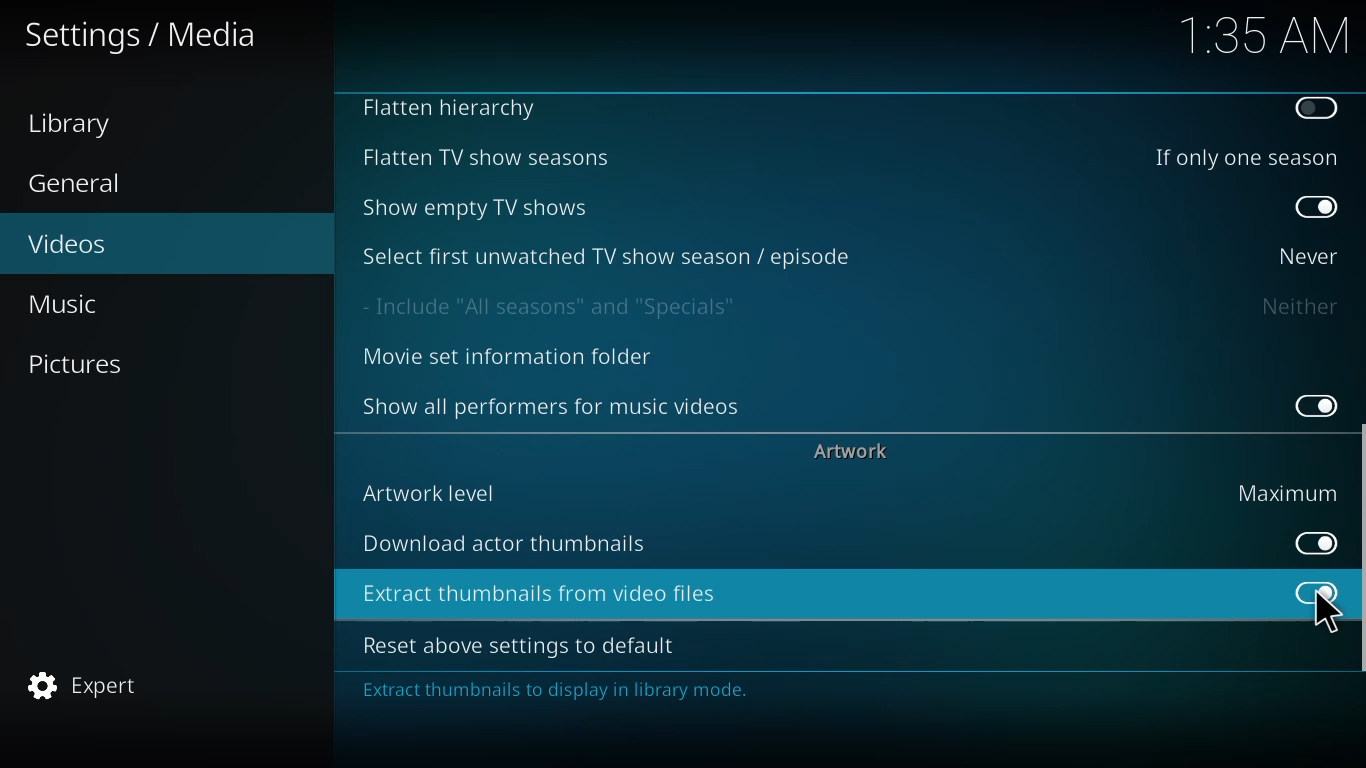 The image size is (1366, 768). Describe the element at coordinates (79, 184) in the screenshot. I see `general` at that location.